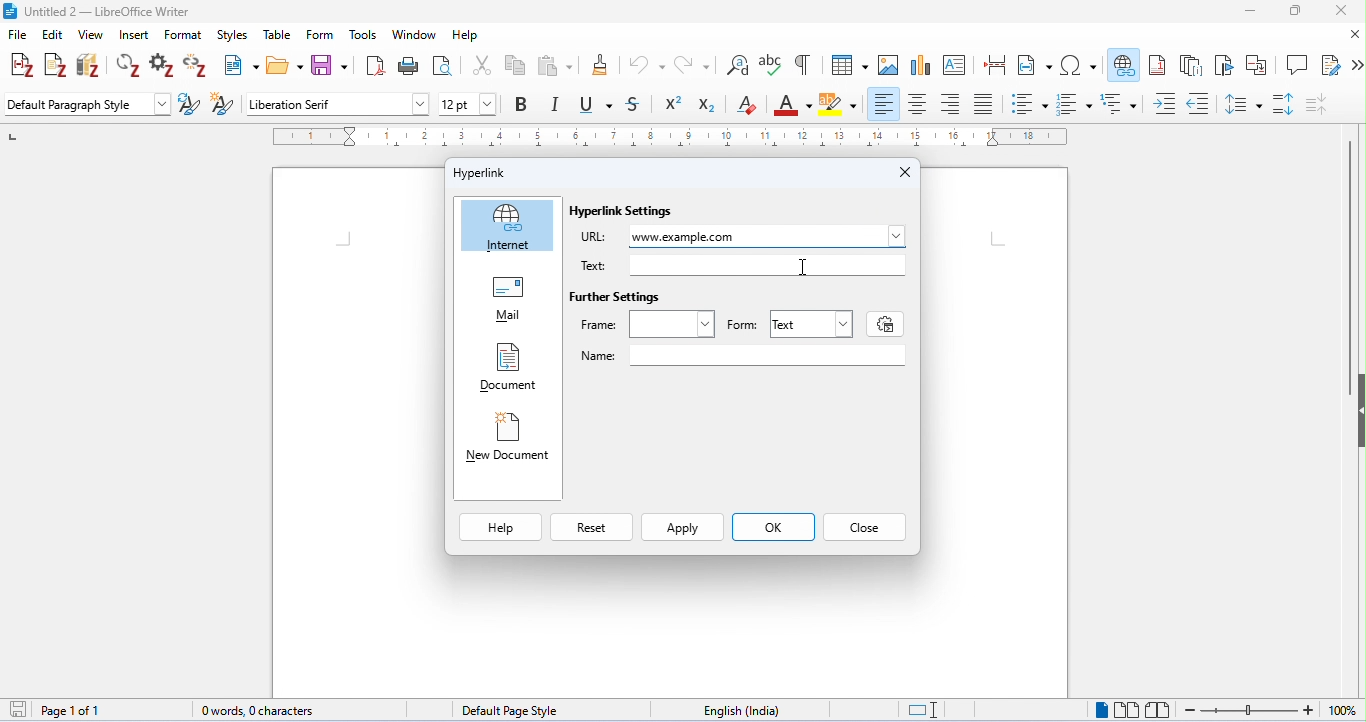 Image resolution: width=1366 pixels, height=722 pixels. Describe the element at coordinates (23, 67) in the screenshot. I see `add/edit citations` at that location.